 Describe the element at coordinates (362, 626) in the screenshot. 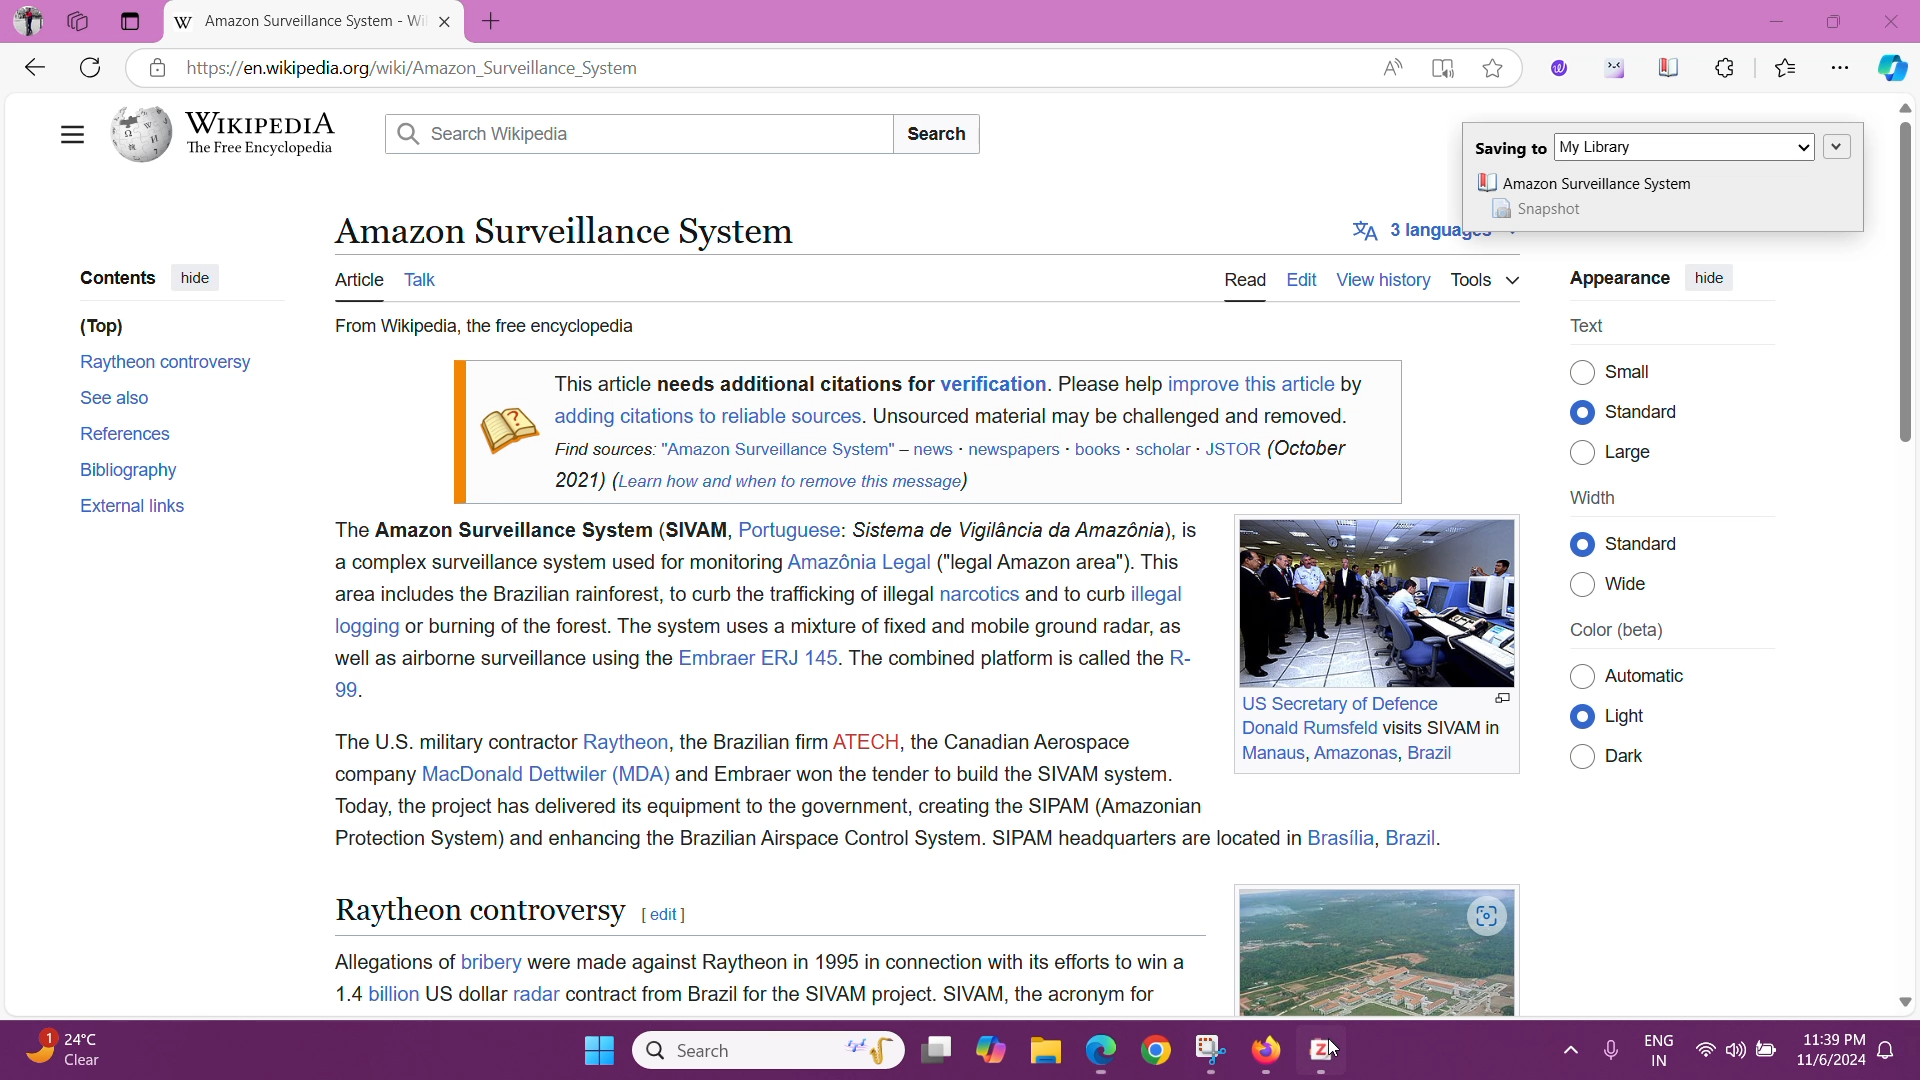

I see `logging` at that location.